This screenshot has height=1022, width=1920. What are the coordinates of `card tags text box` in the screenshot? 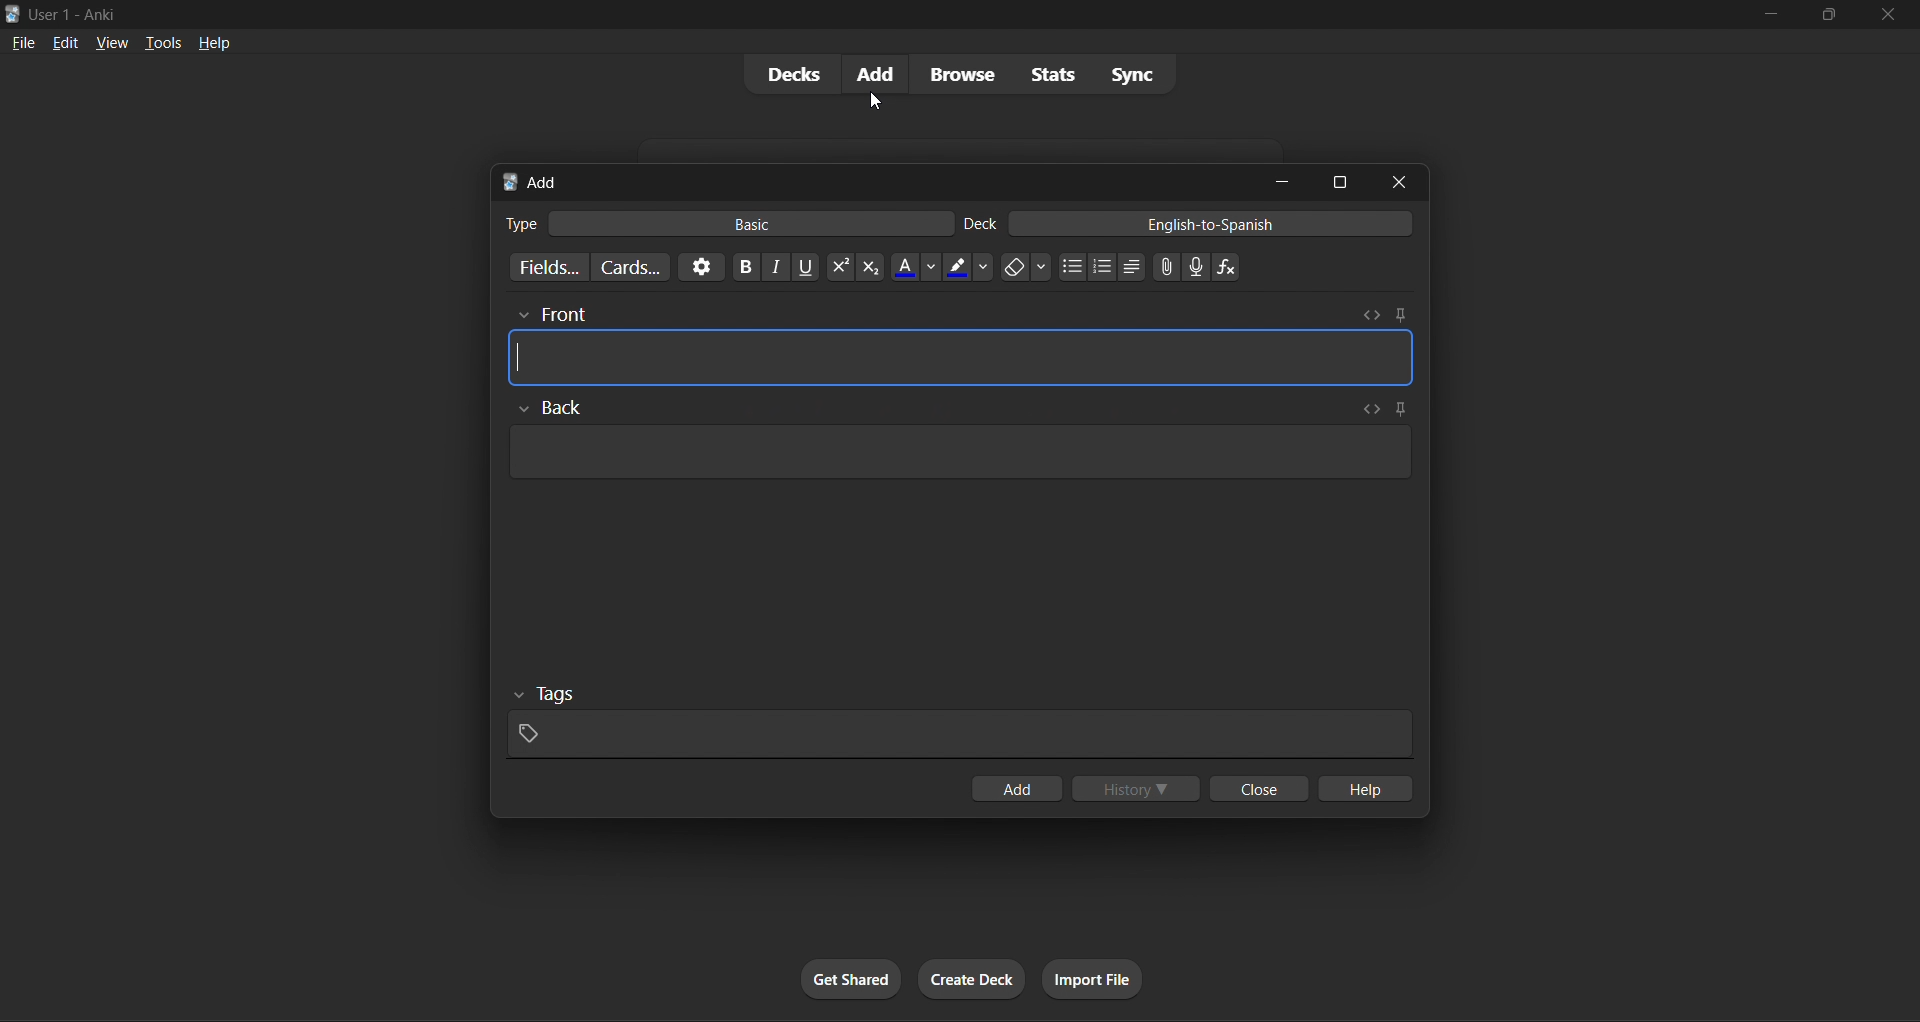 It's located at (958, 721).